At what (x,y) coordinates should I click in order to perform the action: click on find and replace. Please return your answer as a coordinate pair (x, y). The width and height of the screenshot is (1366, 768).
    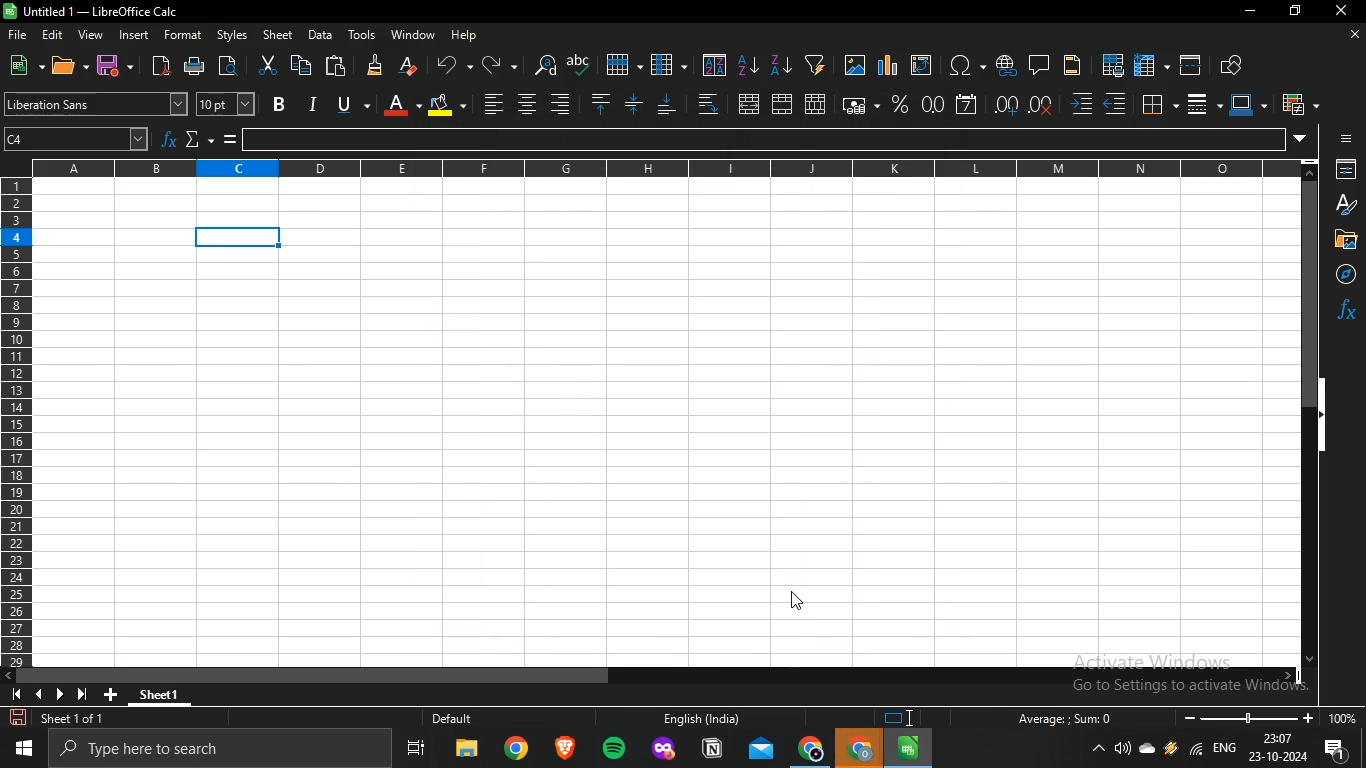
    Looking at the image, I should click on (543, 65).